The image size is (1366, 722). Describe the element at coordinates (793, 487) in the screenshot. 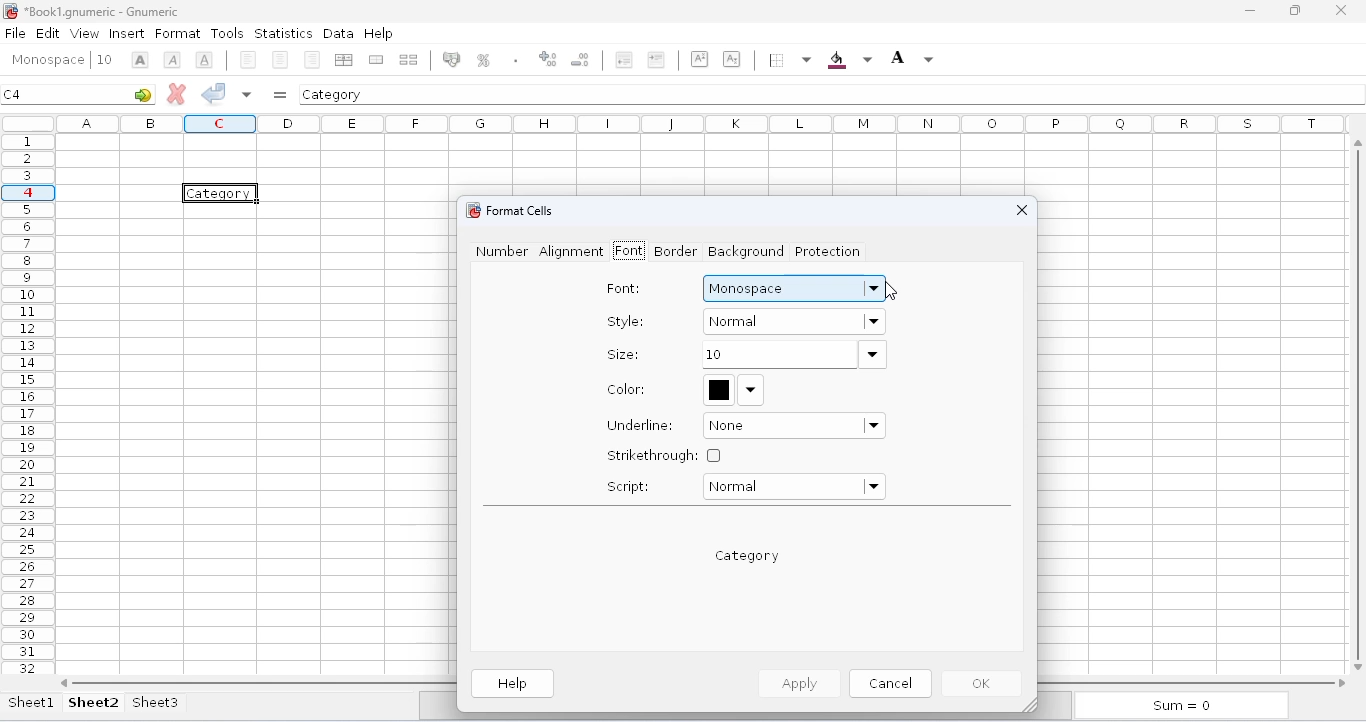

I see `normal` at that location.